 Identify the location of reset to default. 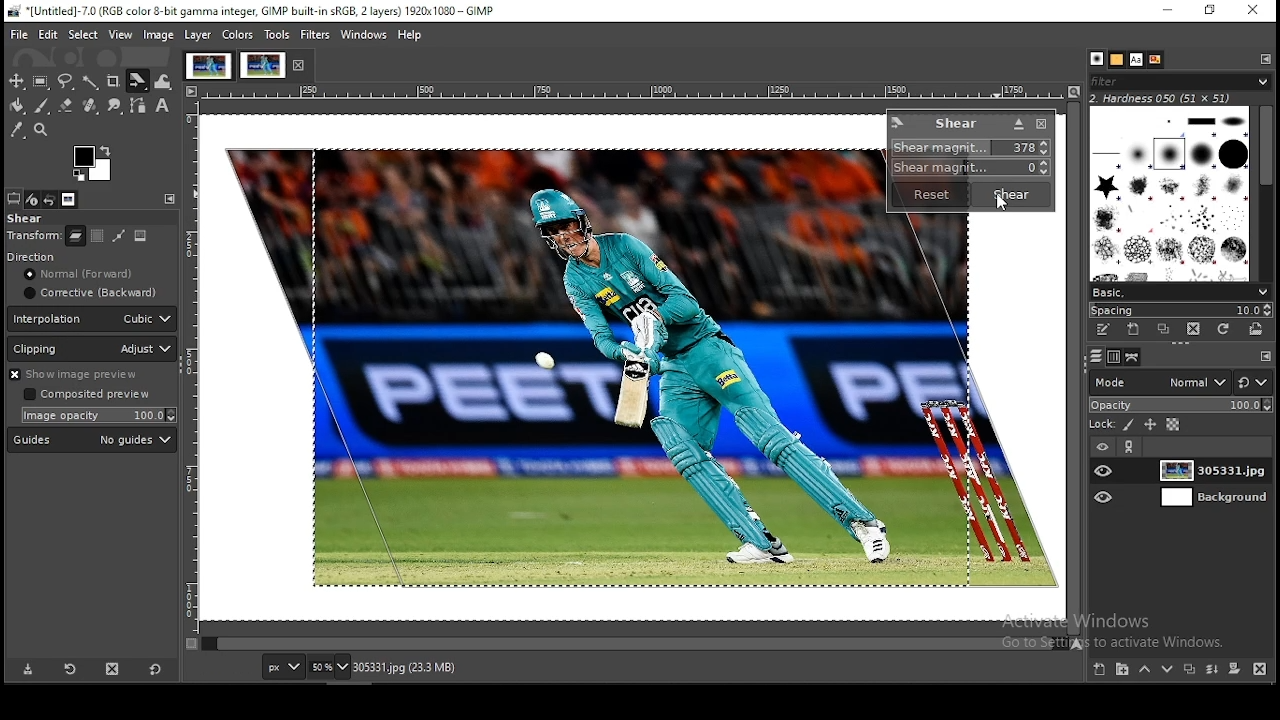
(155, 670).